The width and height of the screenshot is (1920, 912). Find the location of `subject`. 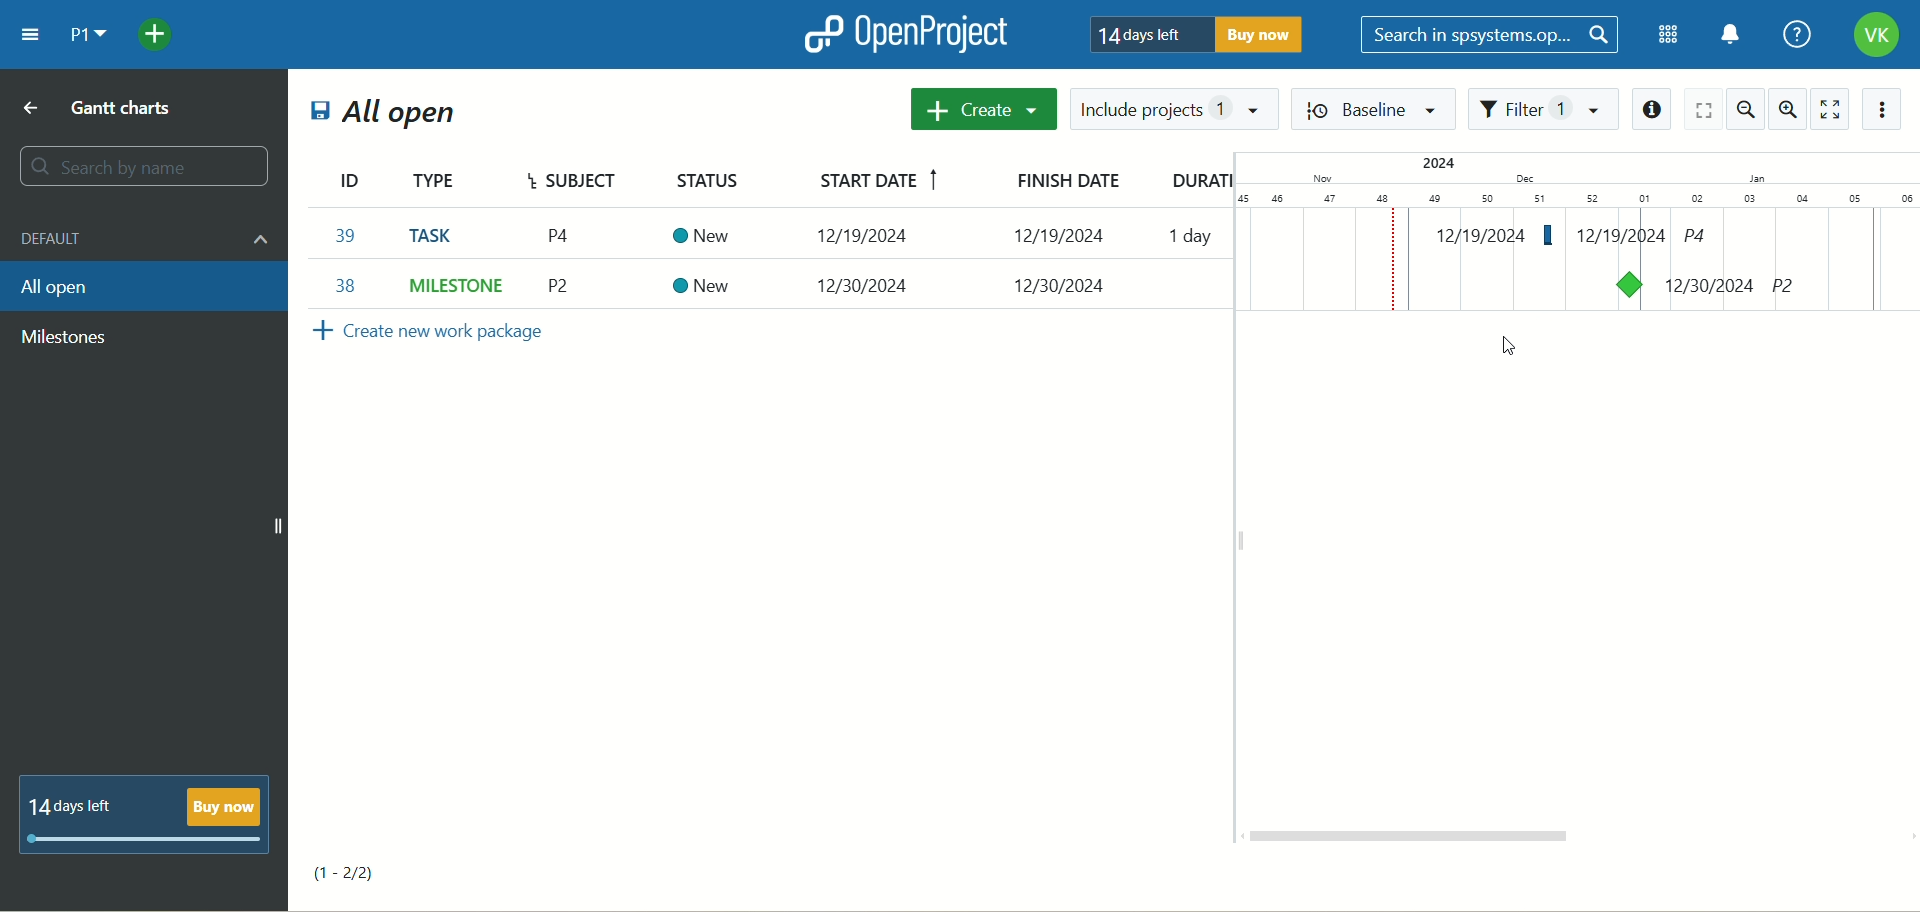

subject is located at coordinates (580, 178).